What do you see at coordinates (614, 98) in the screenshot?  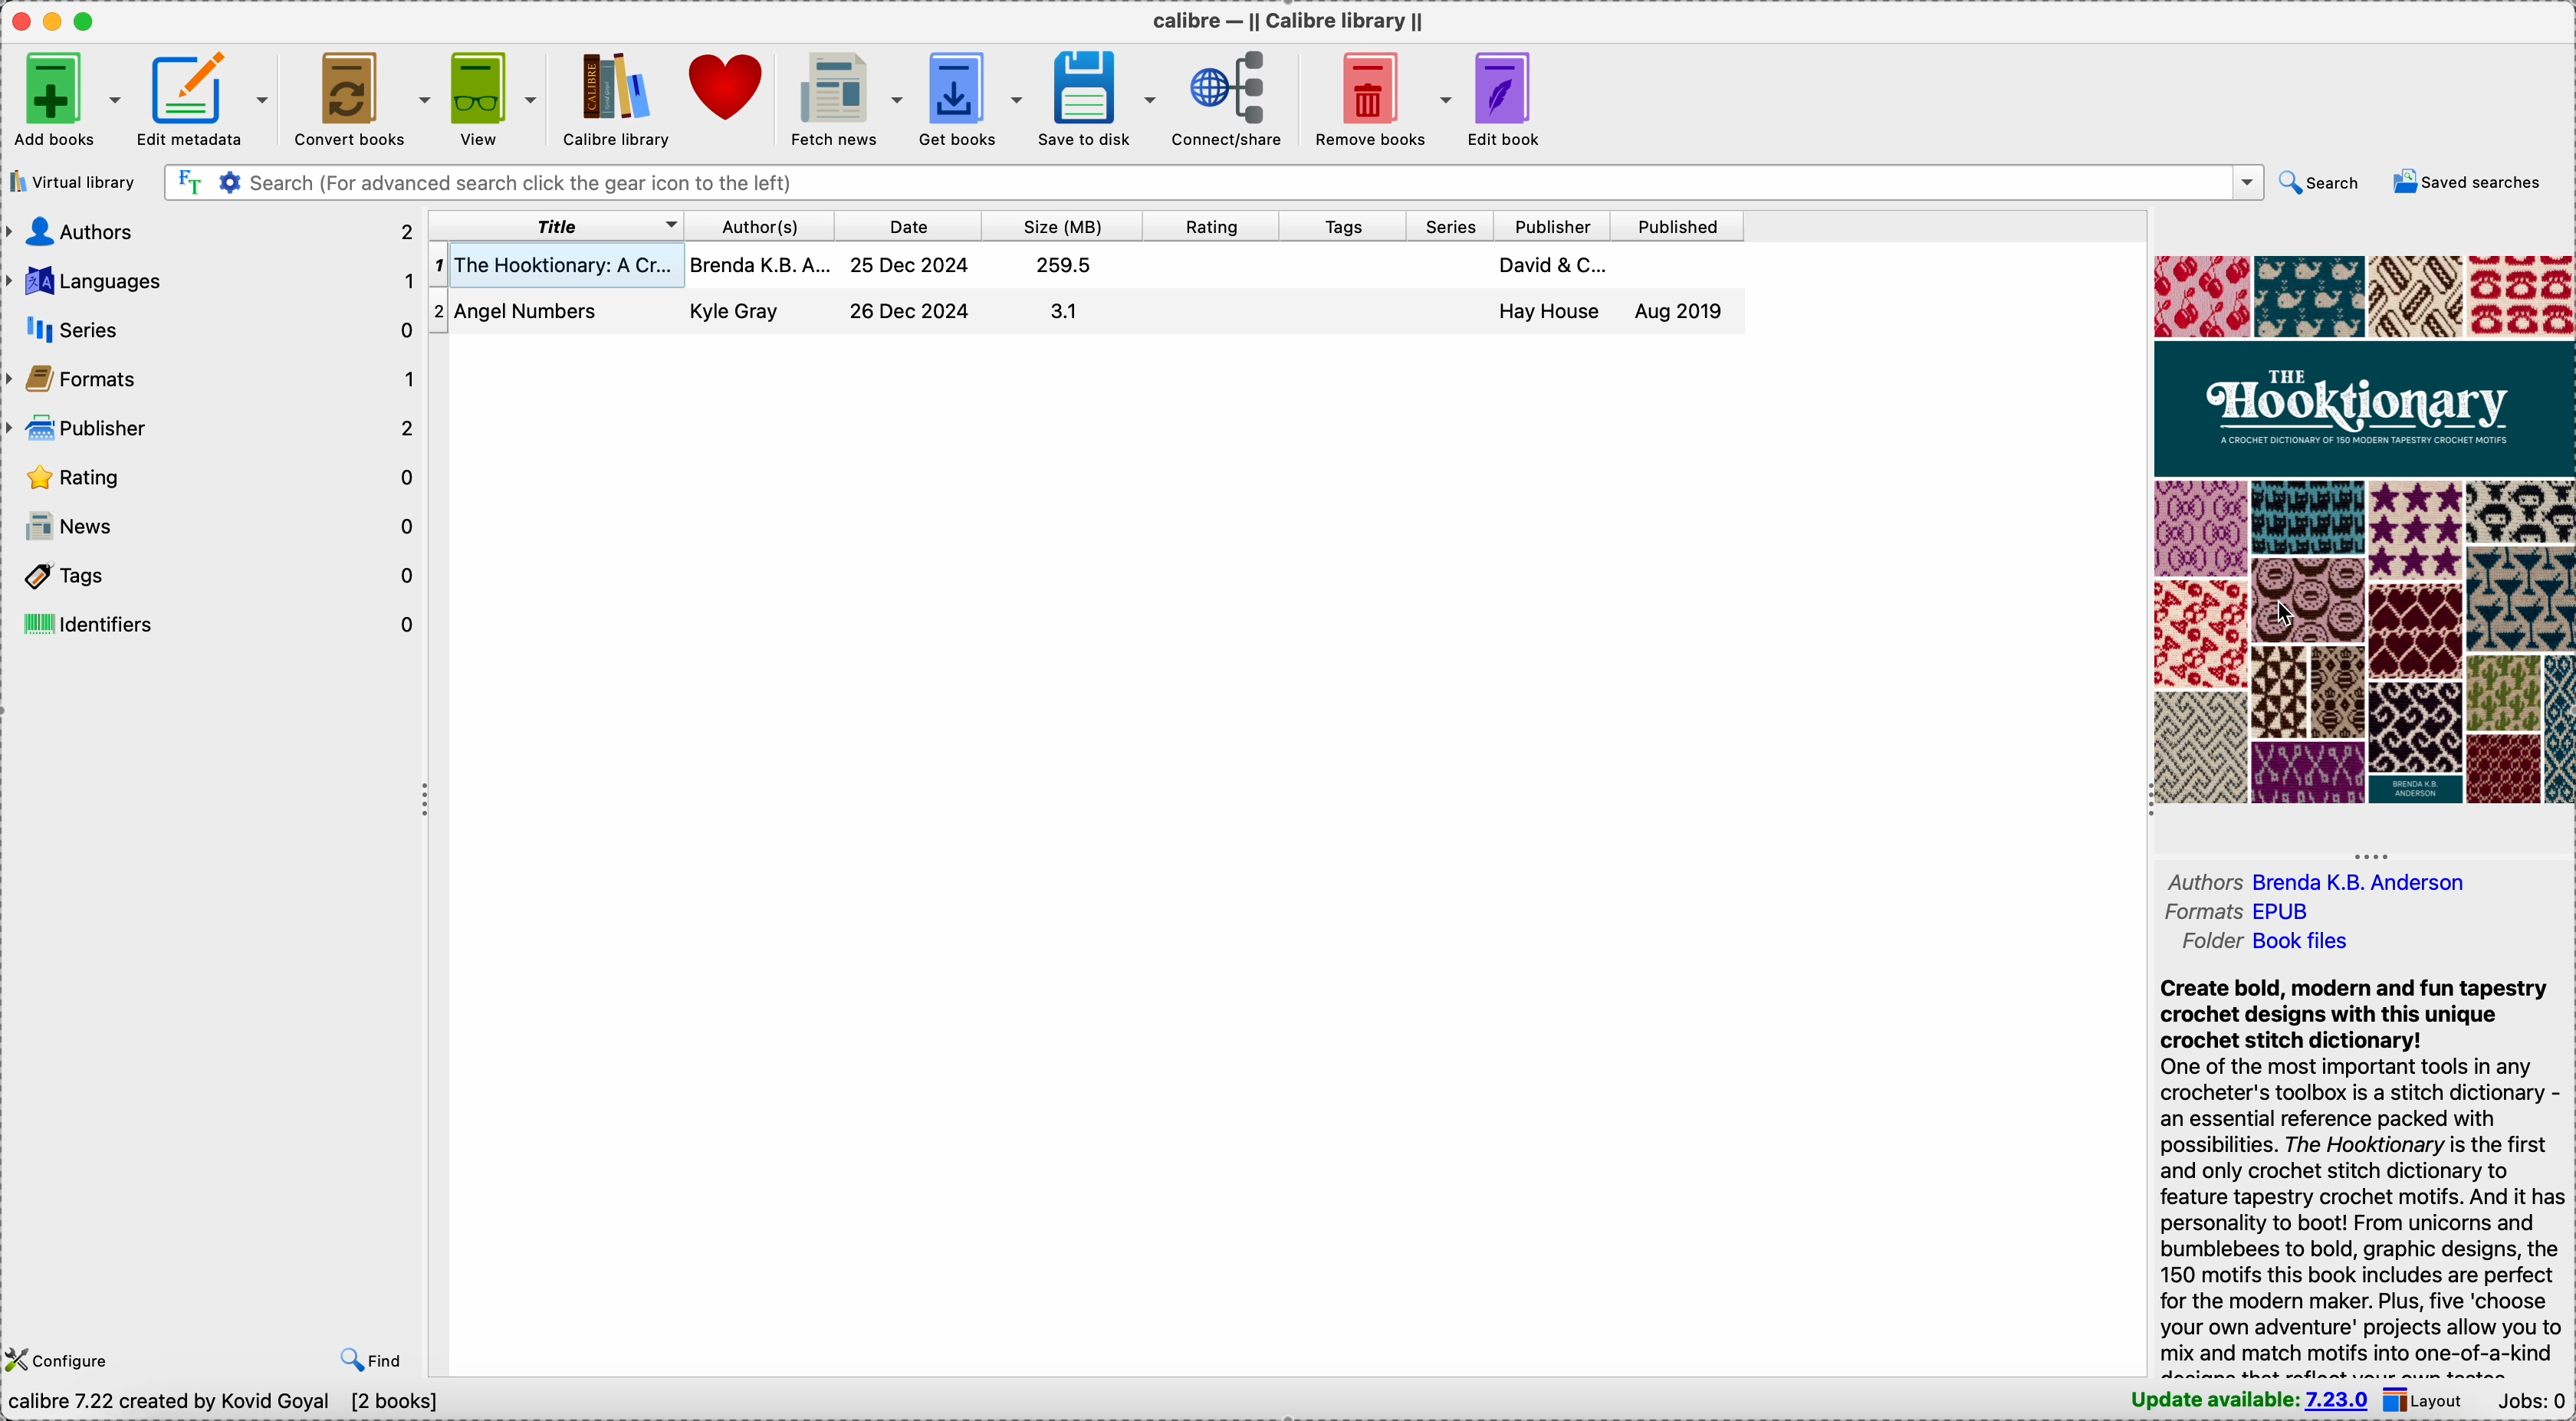 I see `Calibre library` at bounding box center [614, 98].